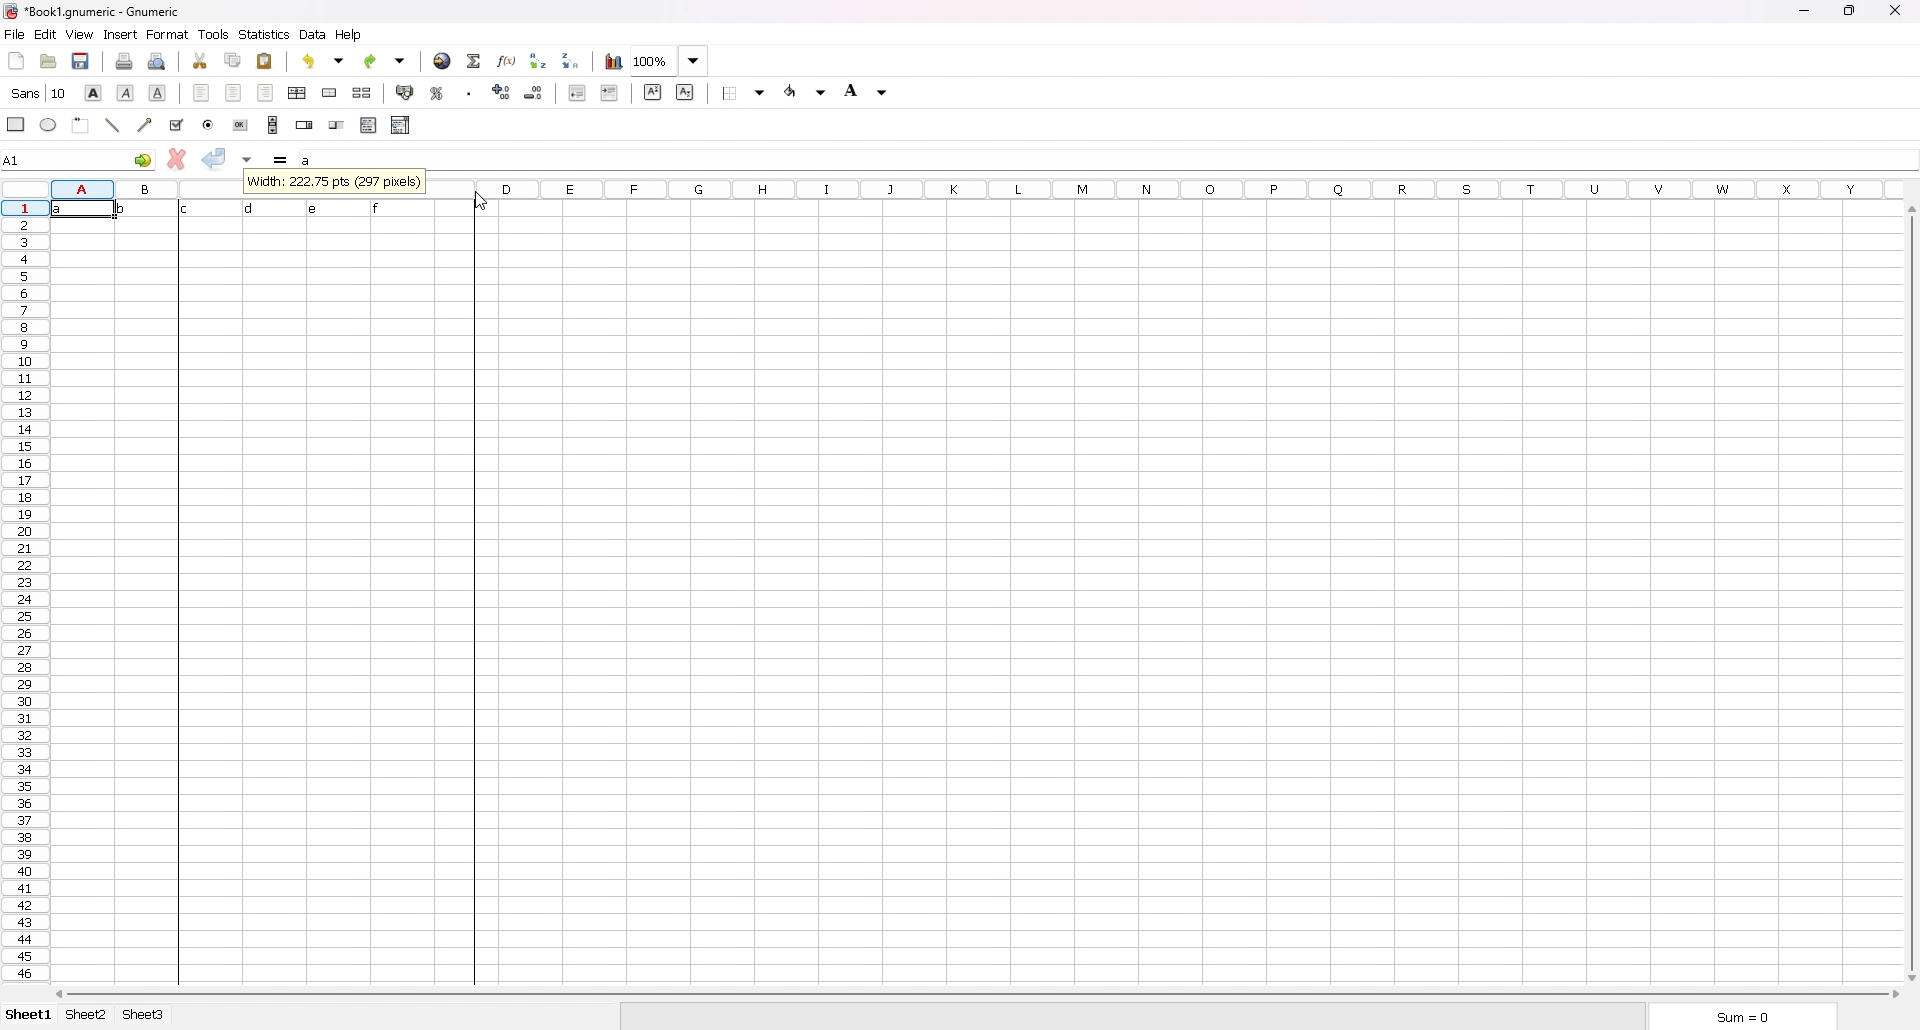  Describe the element at coordinates (297, 94) in the screenshot. I see `centre horizontally` at that location.